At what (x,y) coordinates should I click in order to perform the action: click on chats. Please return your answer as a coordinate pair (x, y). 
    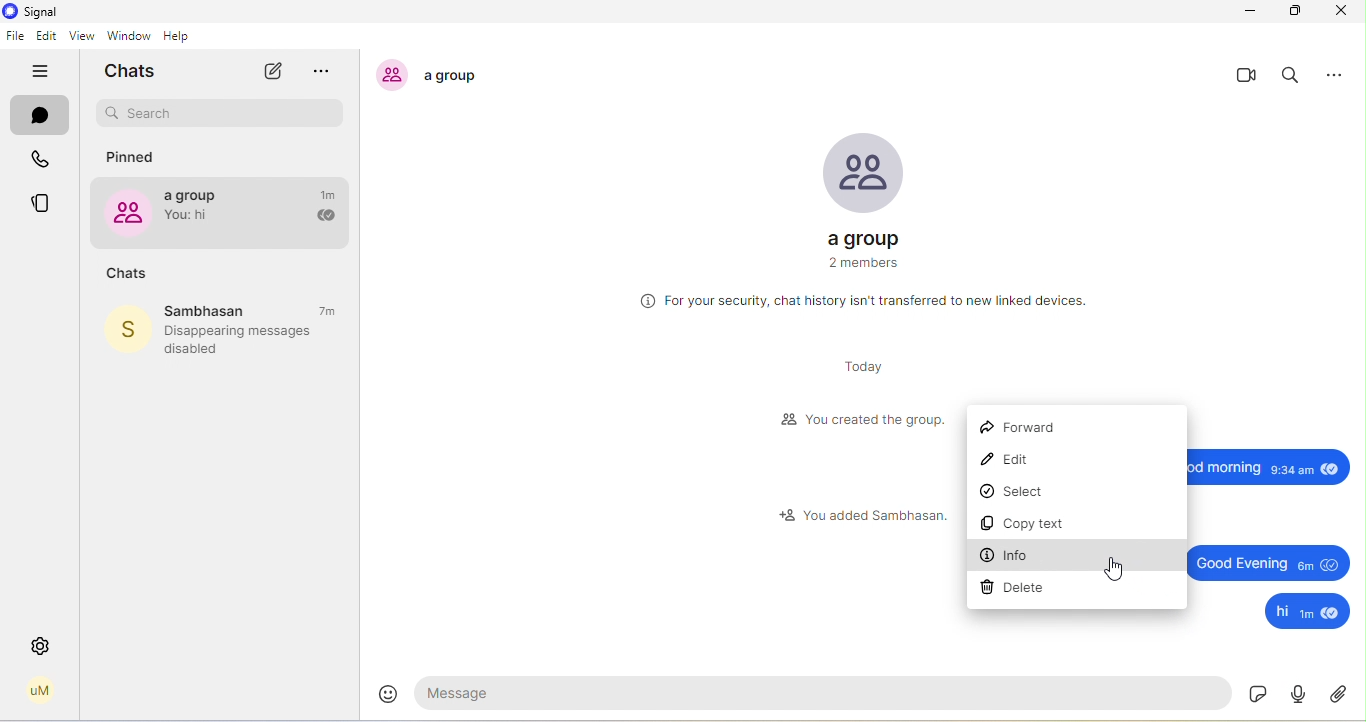
    Looking at the image, I should click on (136, 71).